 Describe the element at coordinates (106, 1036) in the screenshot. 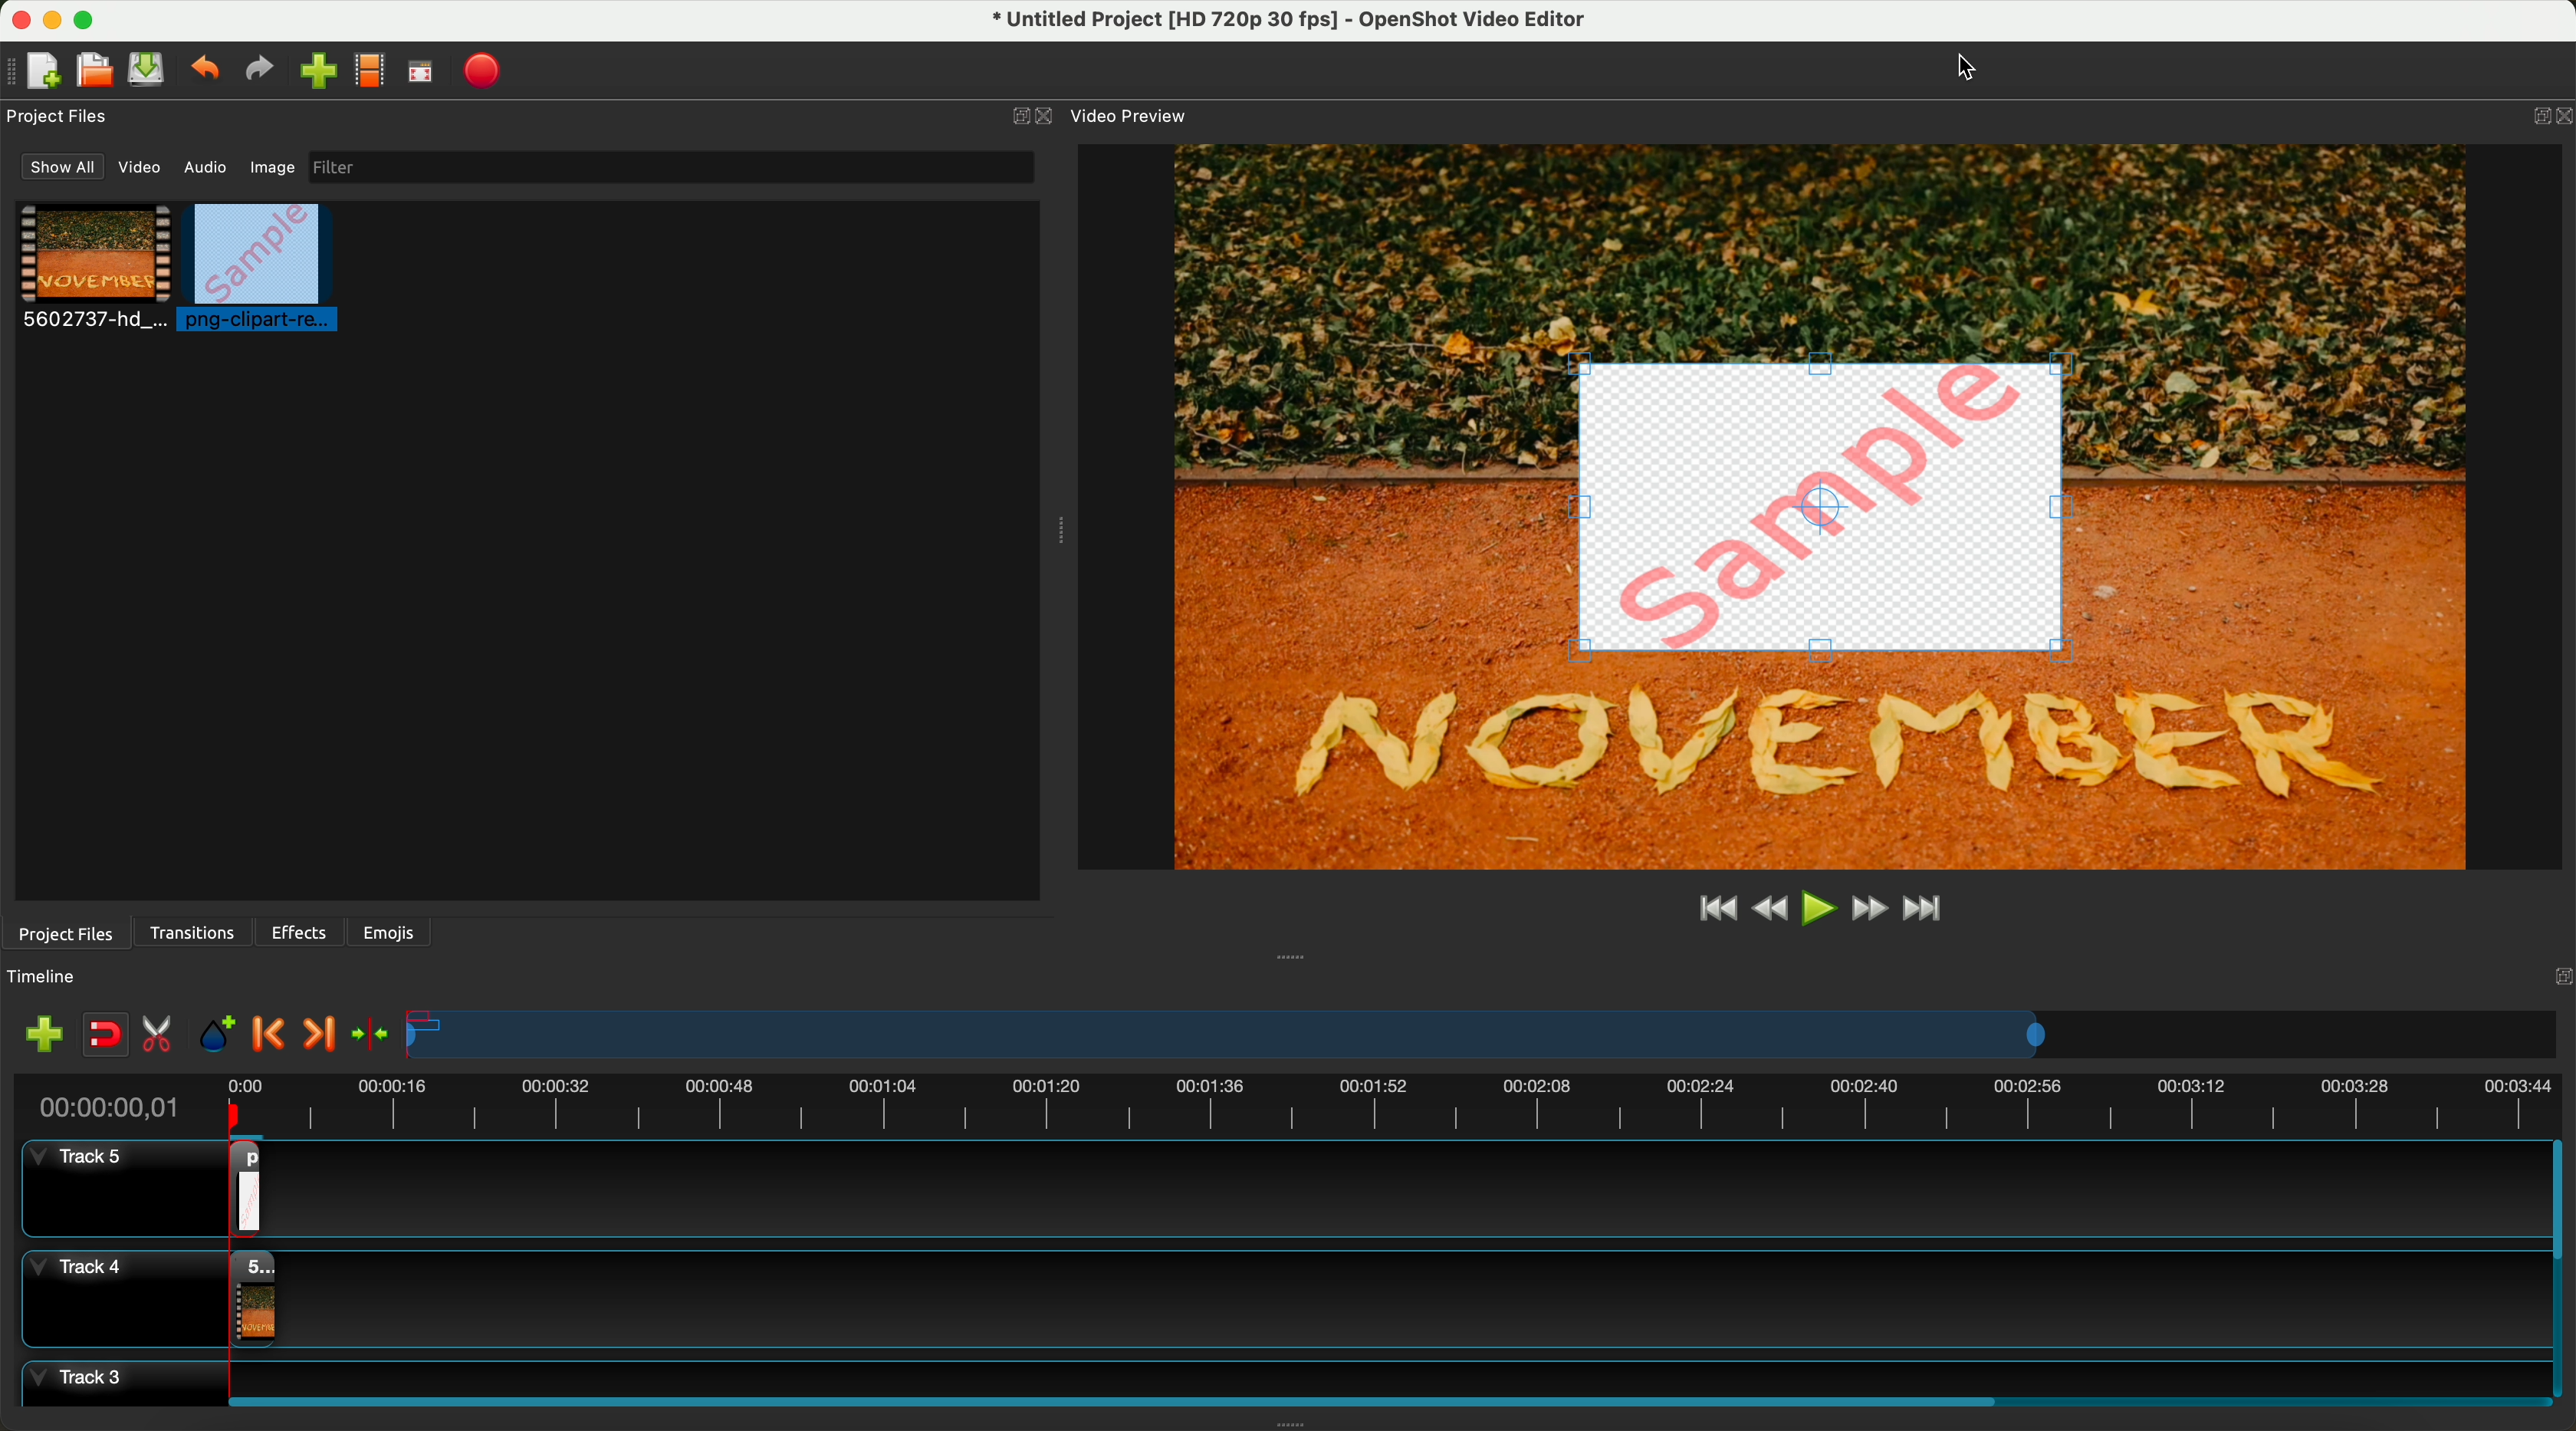

I see `disable snapping` at that location.